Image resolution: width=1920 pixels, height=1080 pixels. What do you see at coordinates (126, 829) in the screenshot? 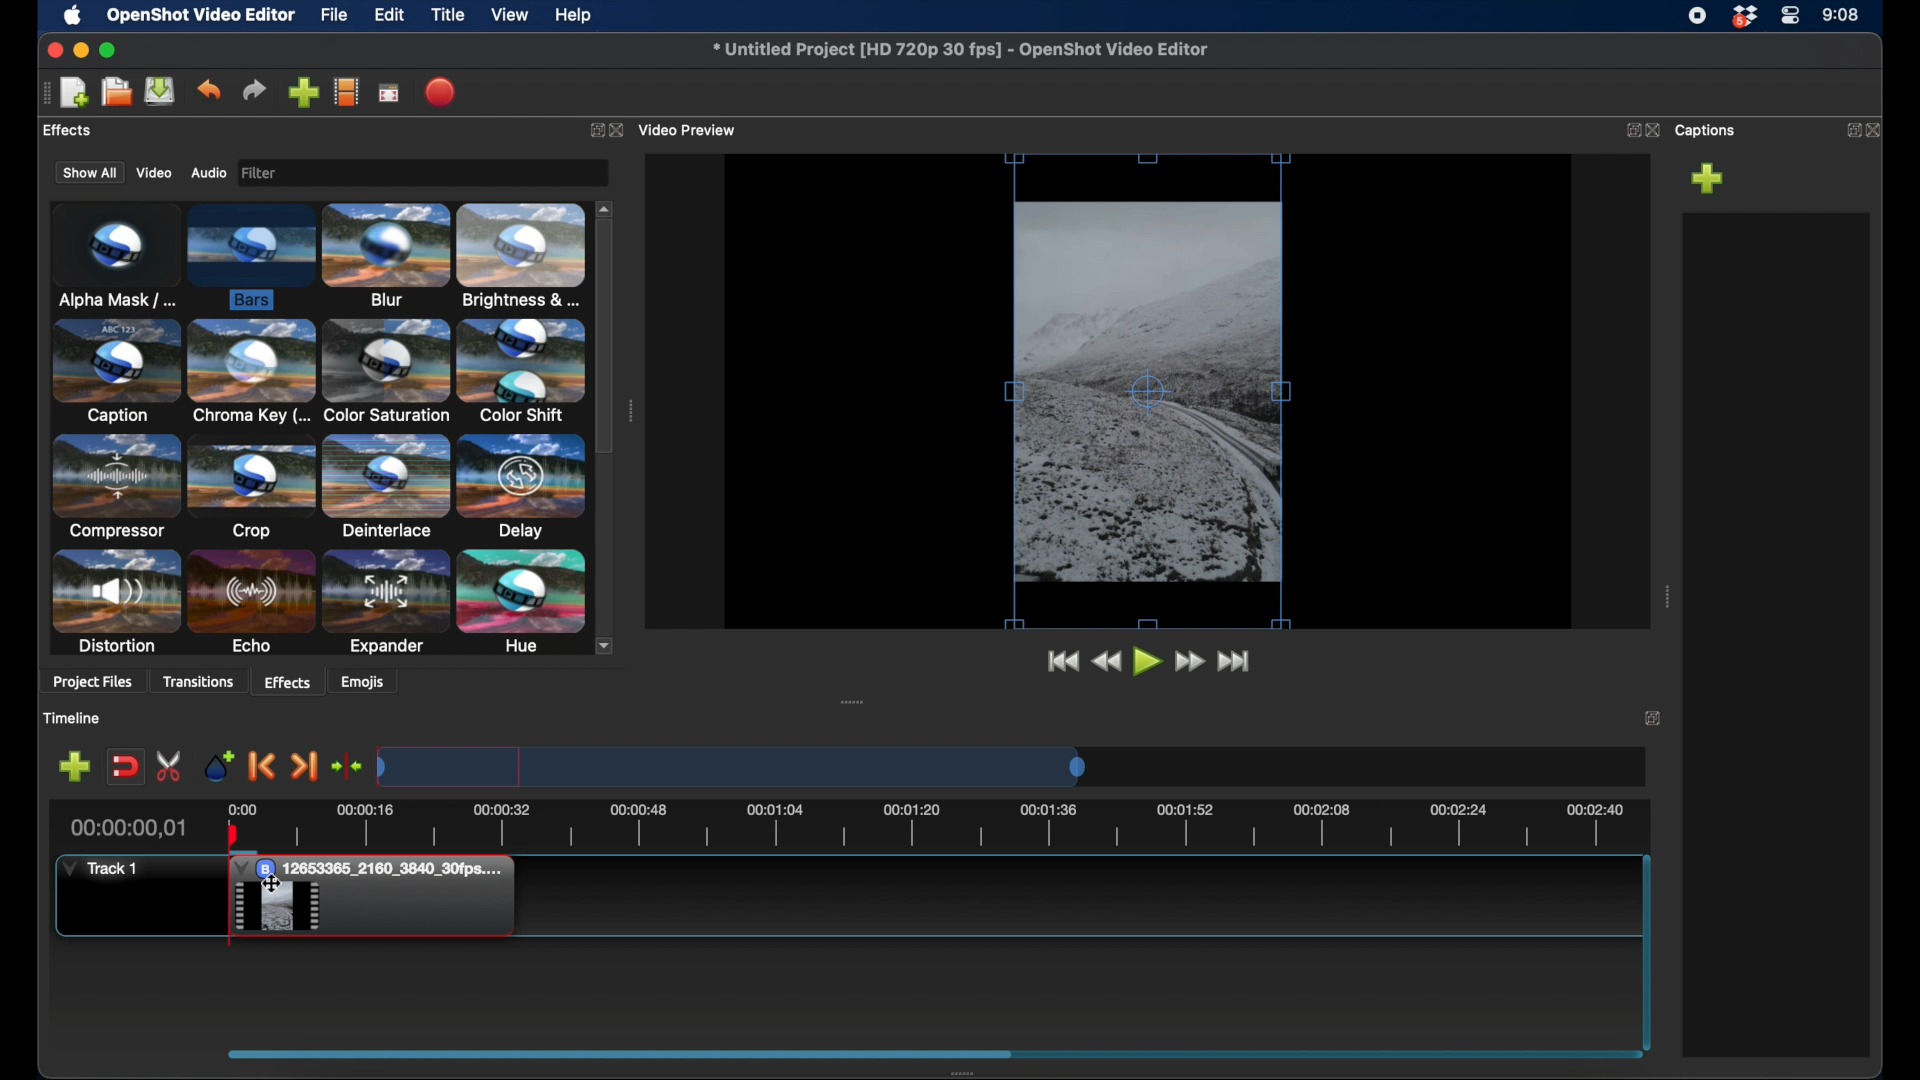
I see `current time indicator` at bounding box center [126, 829].